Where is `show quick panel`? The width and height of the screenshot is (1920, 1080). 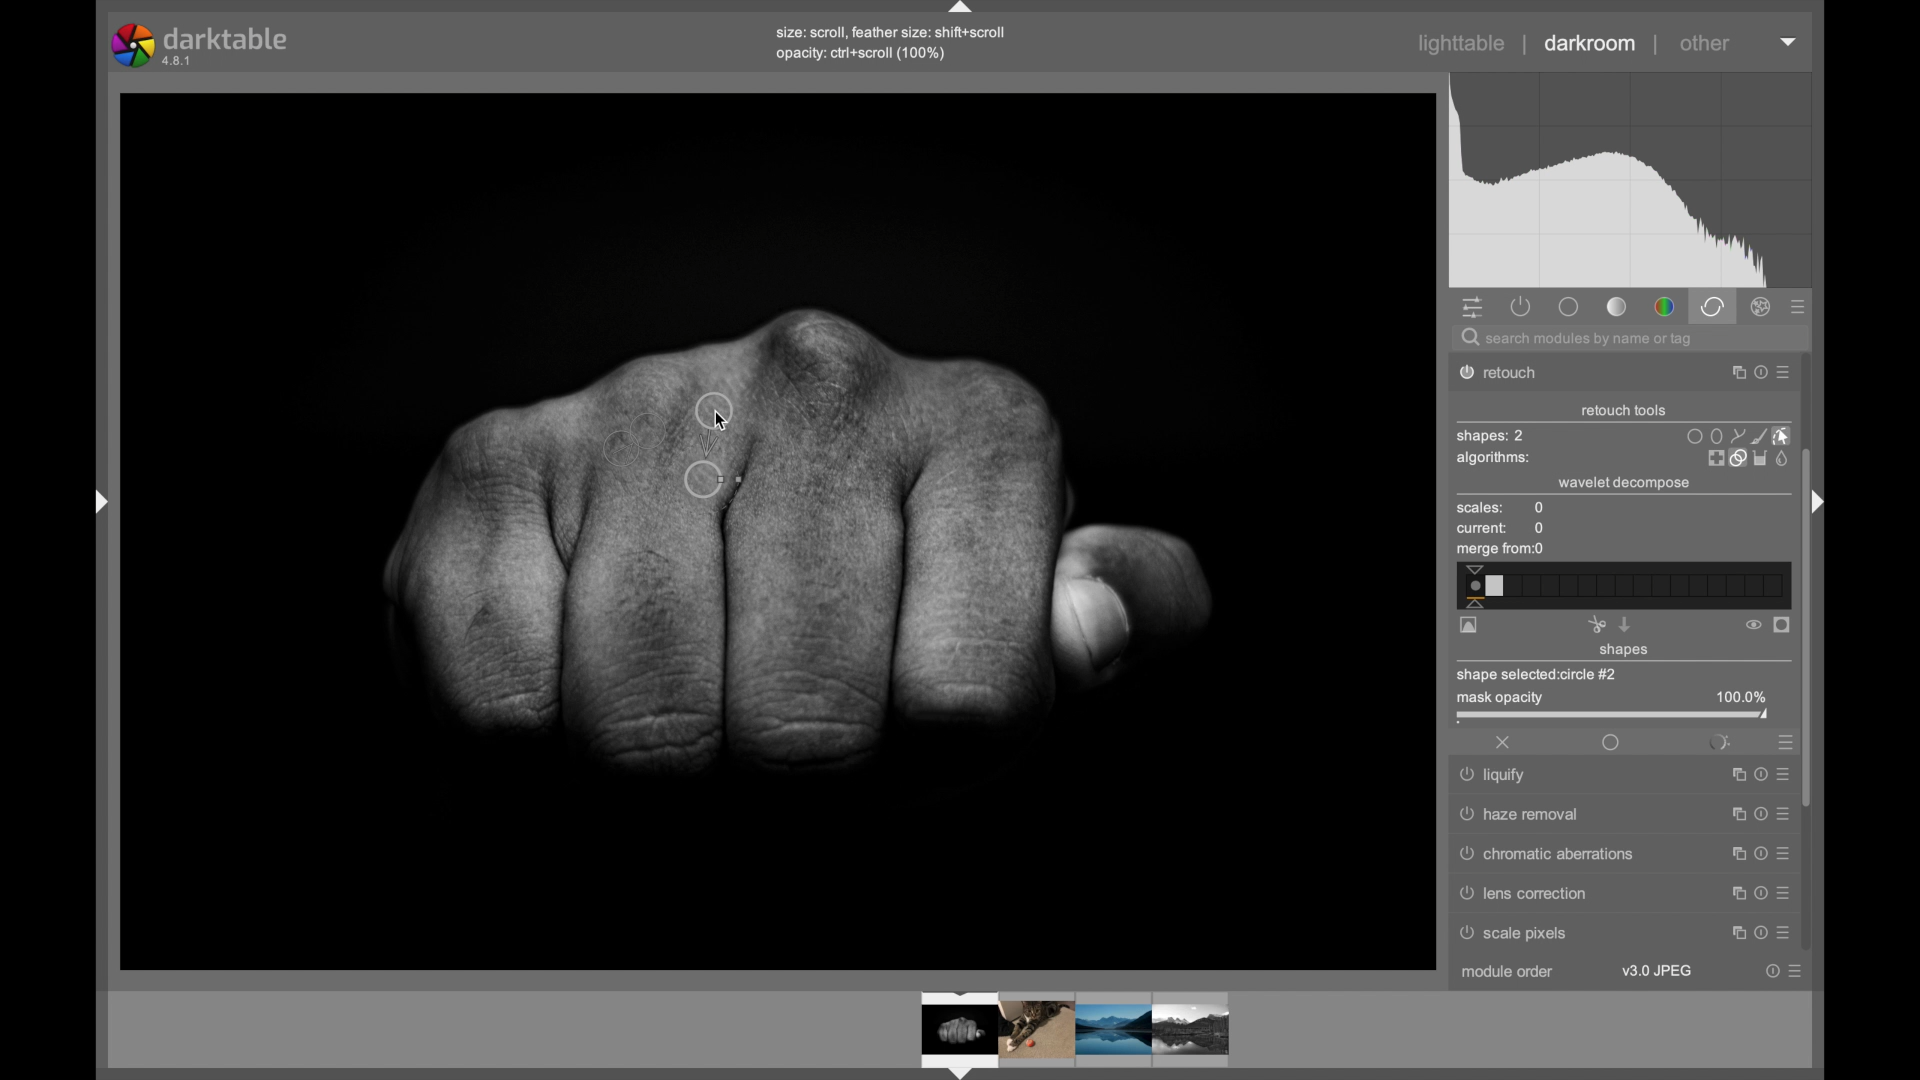
show quick panel is located at coordinates (1472, 309).